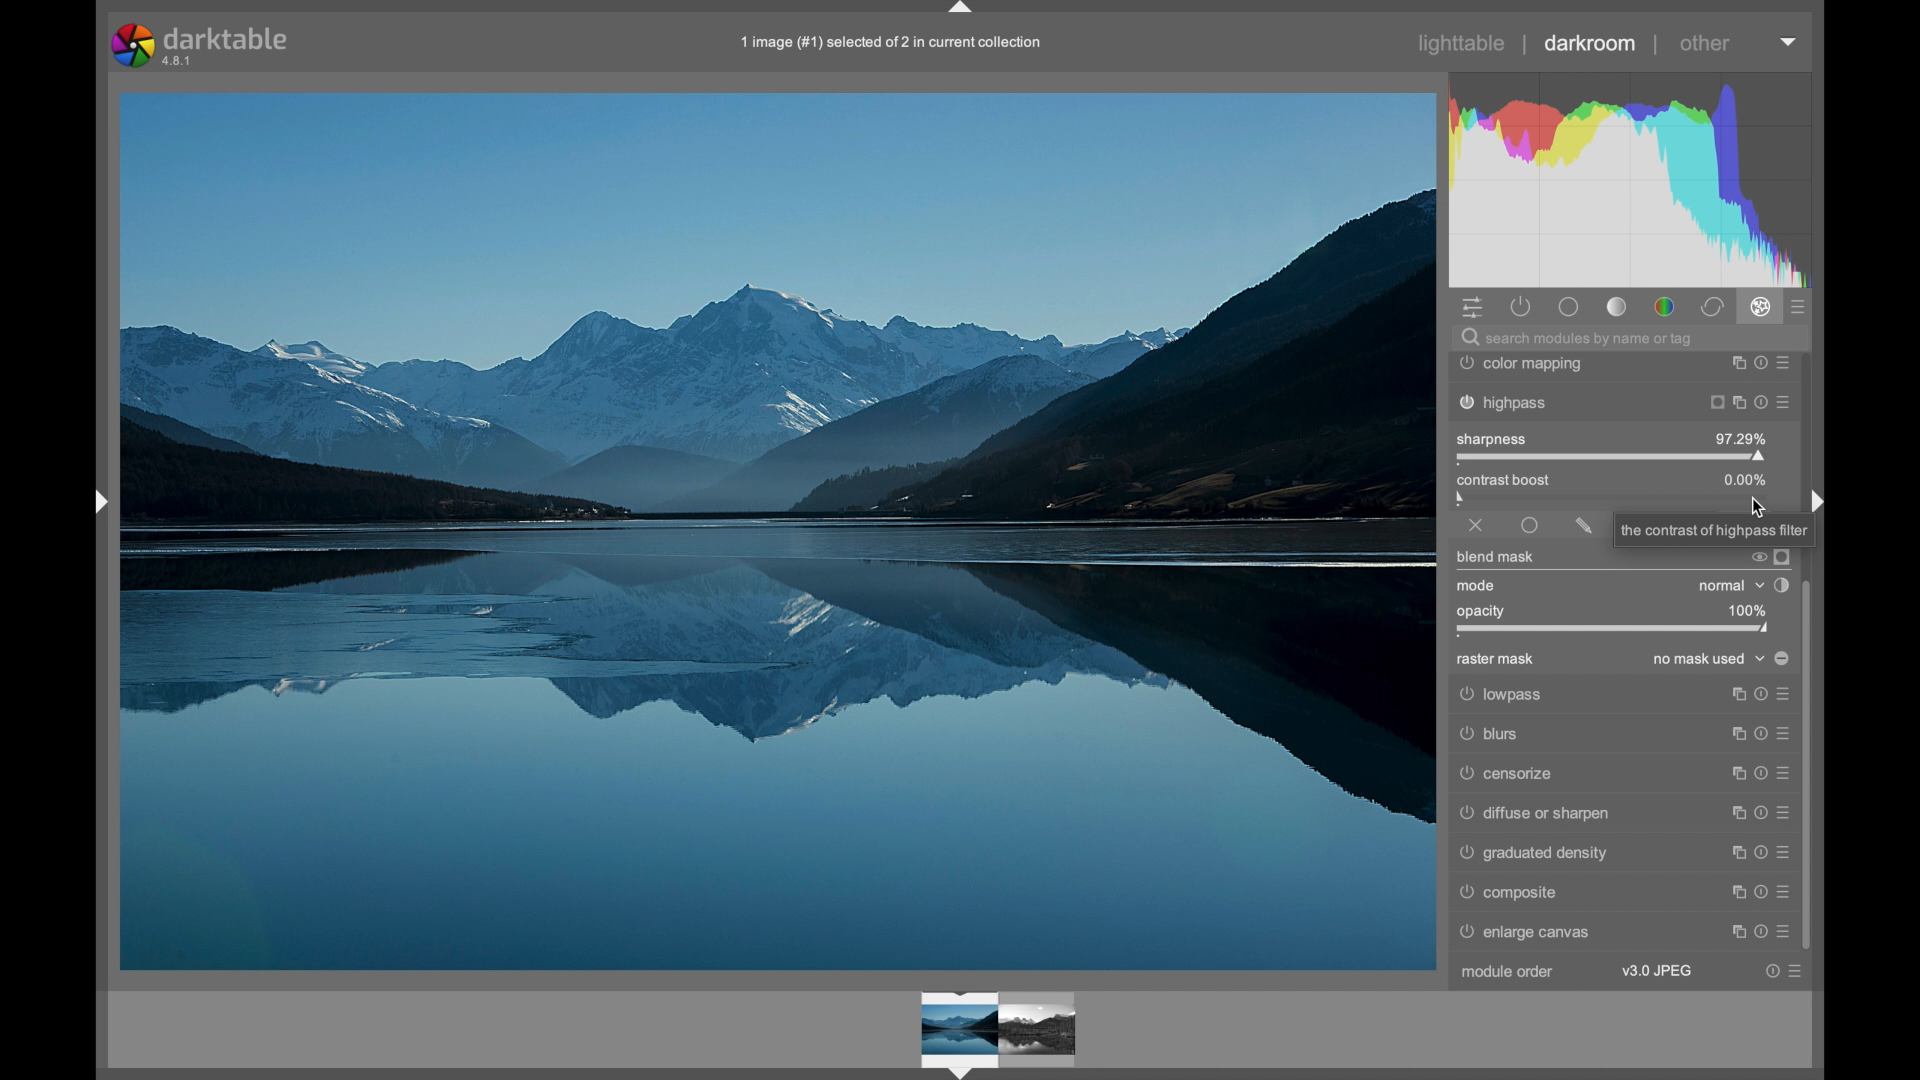  What do you see at coordinates (1492, 438) in the screenshot?
I see `sharpness` at bounding box center [1492, 438].